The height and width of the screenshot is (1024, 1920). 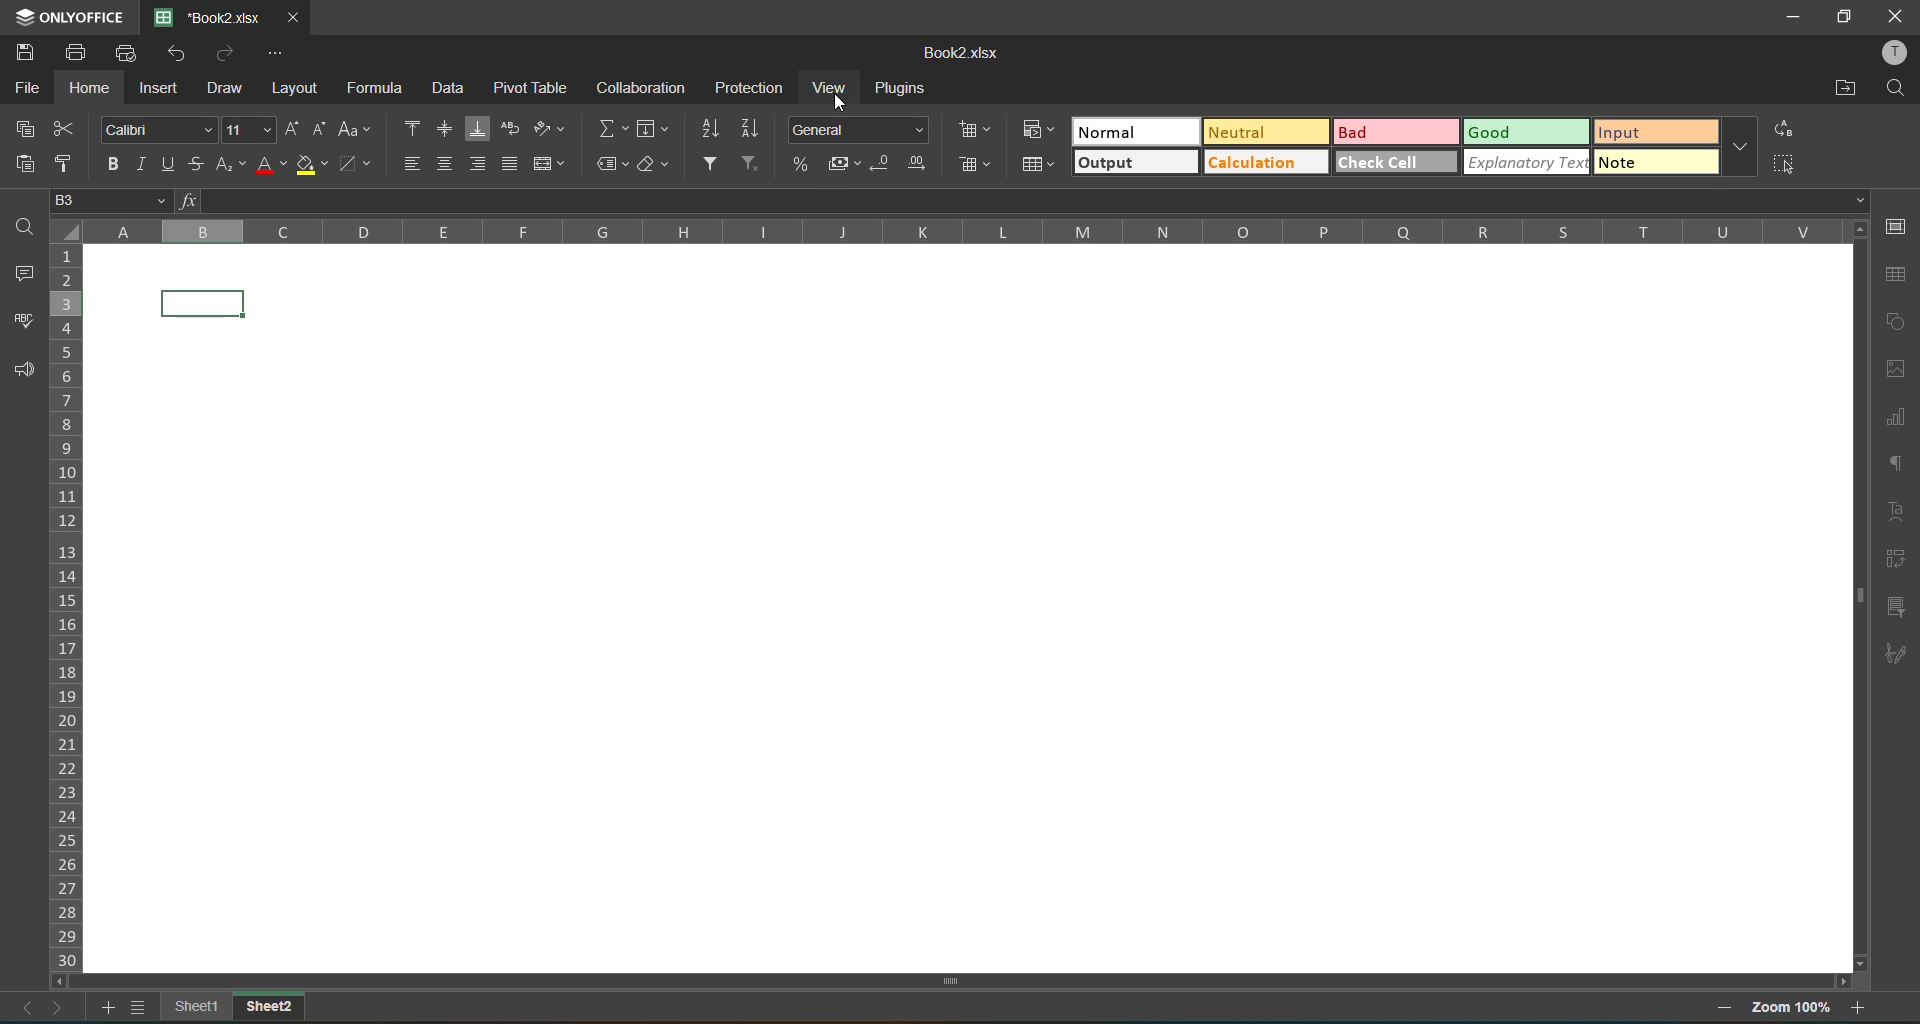 I want to click on font size, so click(x=254, y=129).